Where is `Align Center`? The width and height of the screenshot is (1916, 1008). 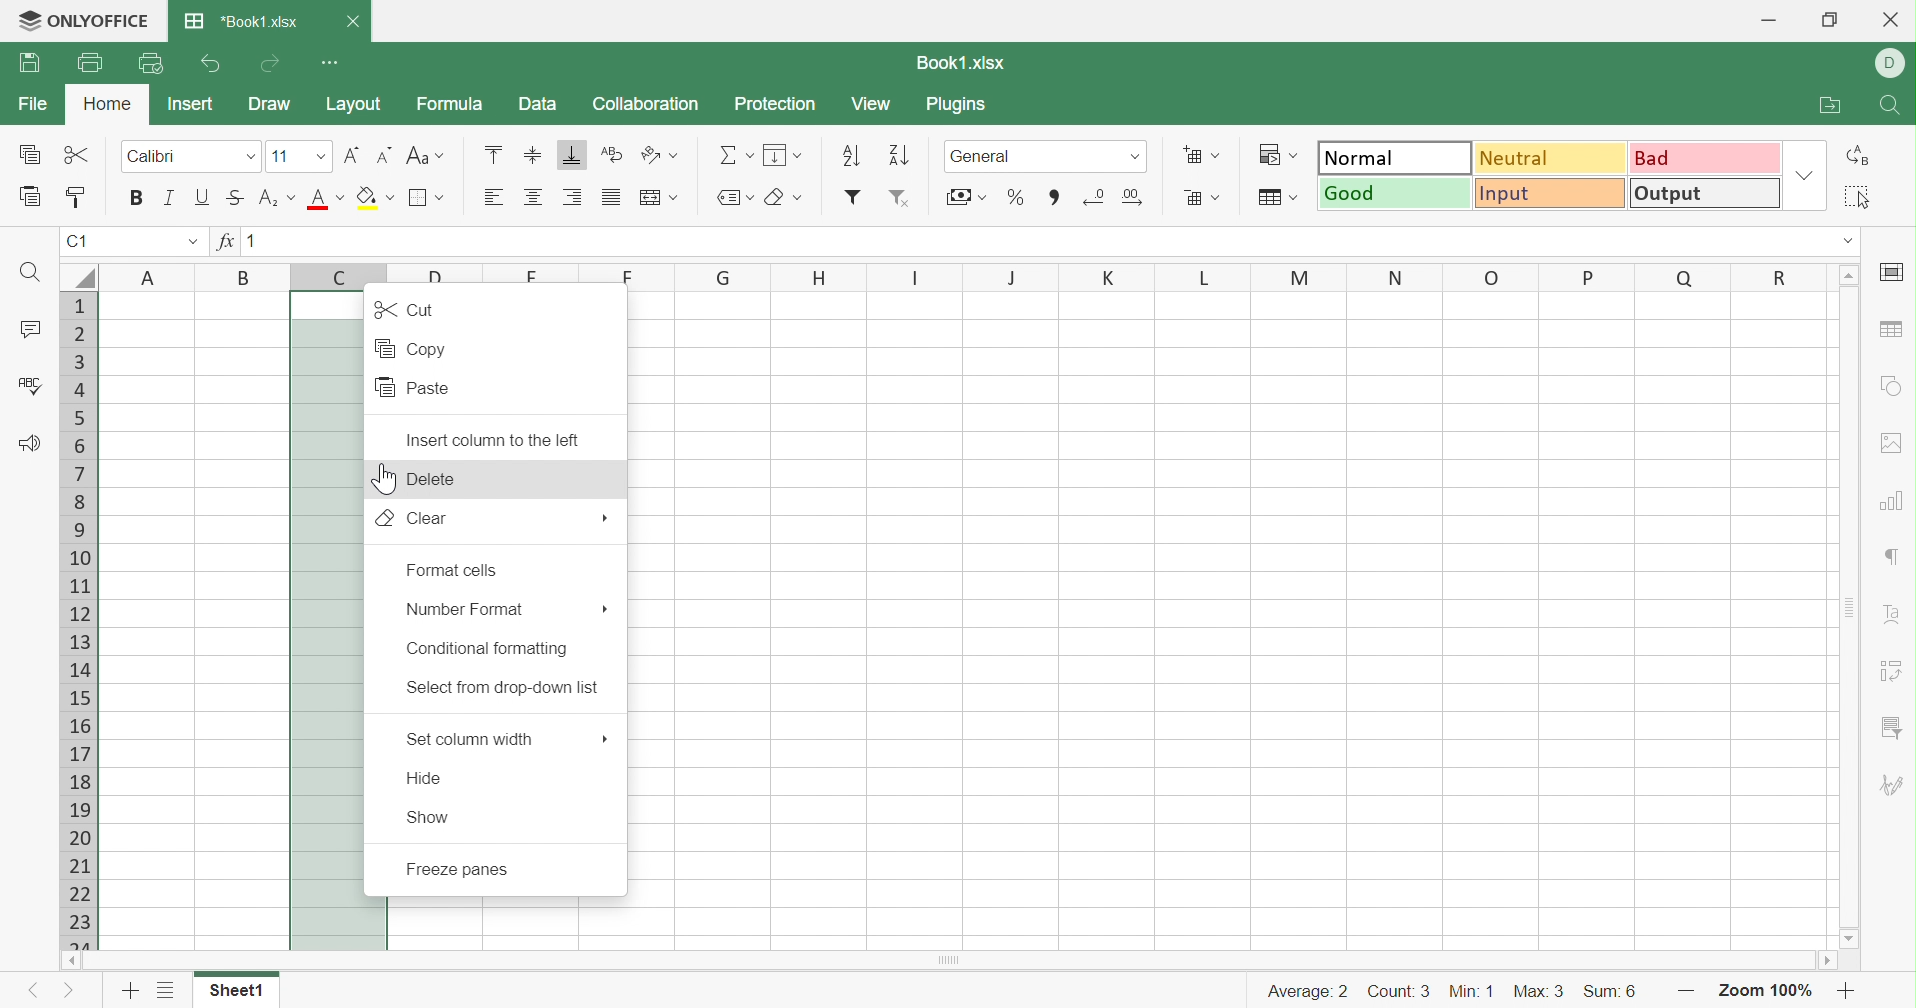 Align Center is located at coordinates (533, 197).